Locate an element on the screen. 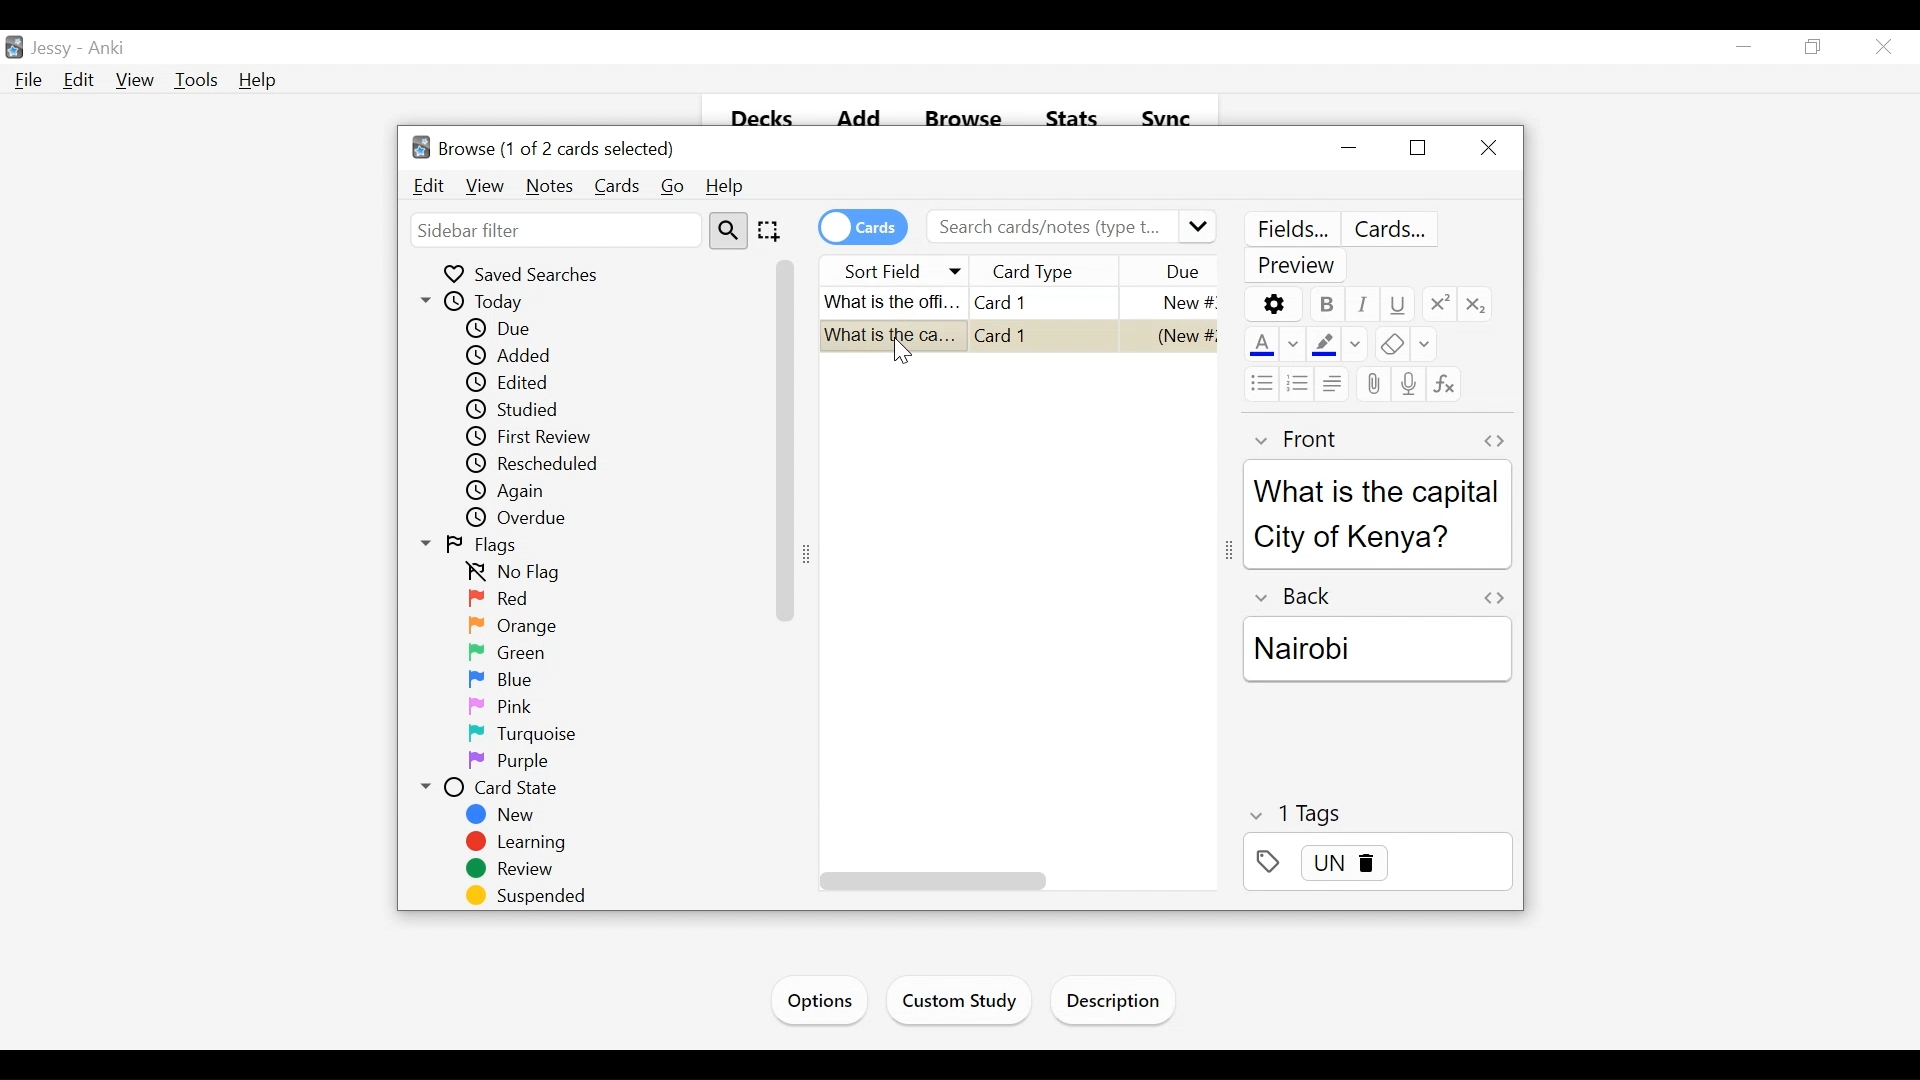 The height and width of the screenshot is (1080, 1920). Tools is located at coordinates (199, 80).